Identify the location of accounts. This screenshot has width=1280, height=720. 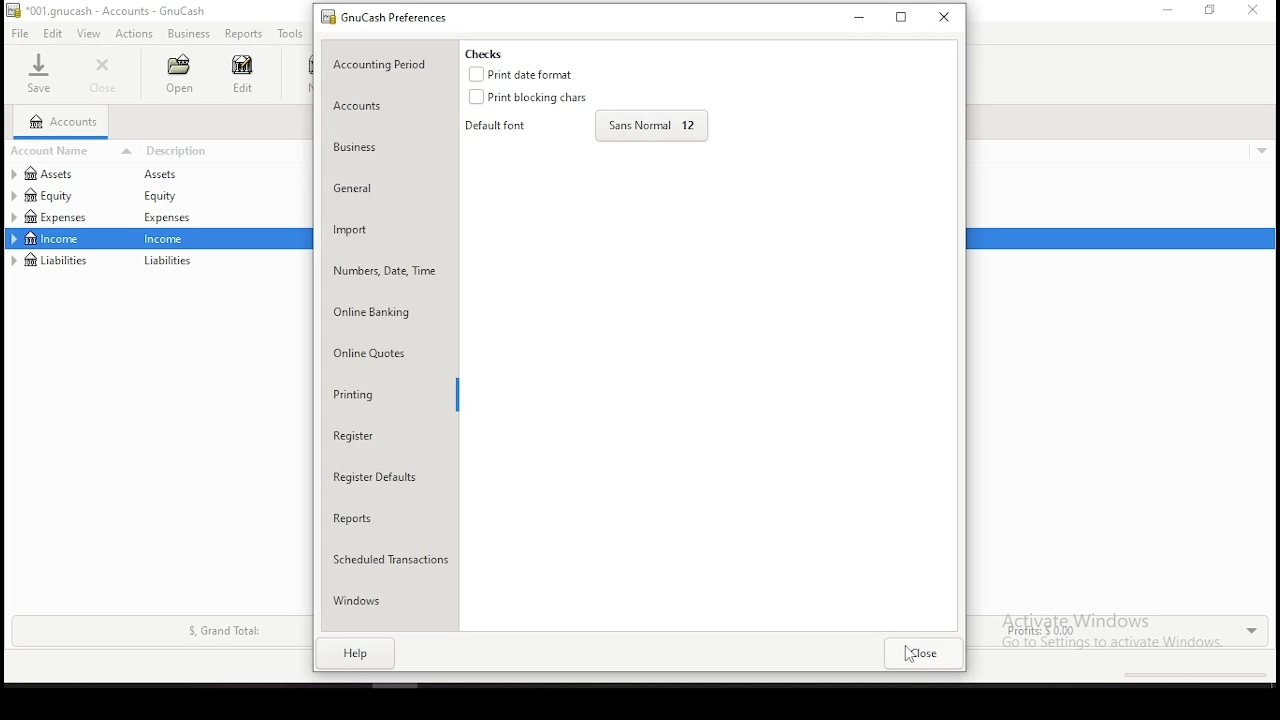
(372, 103).